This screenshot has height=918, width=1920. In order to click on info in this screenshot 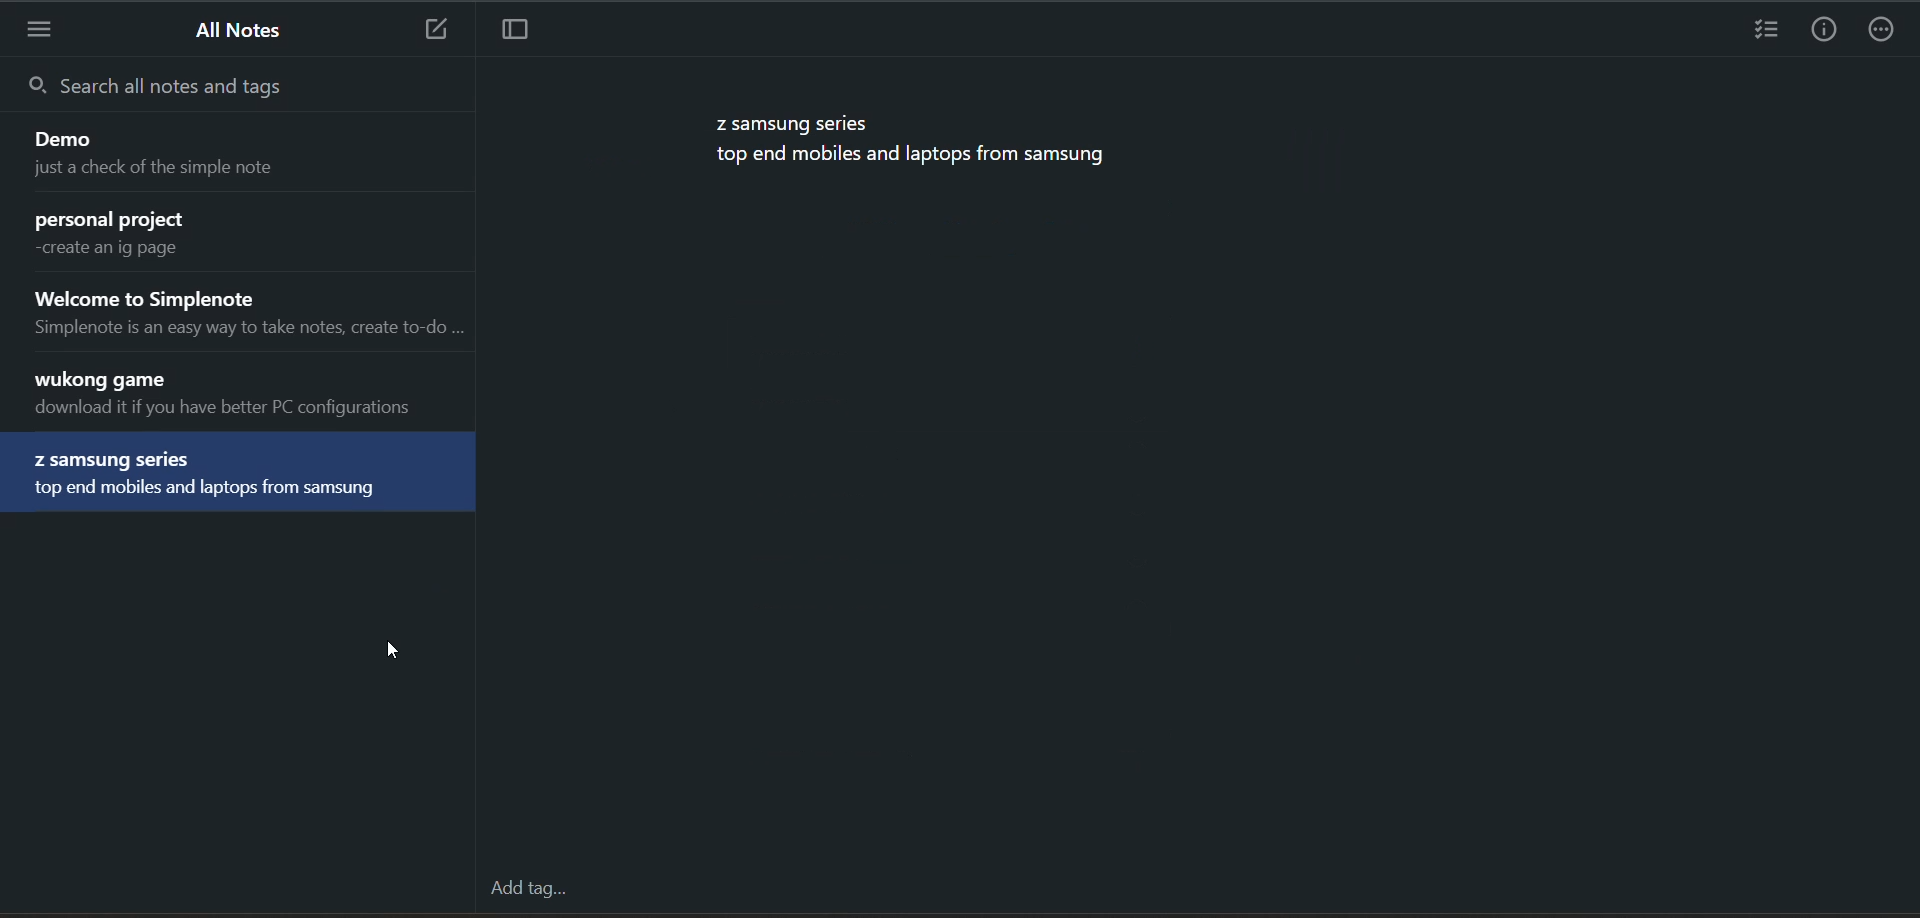, I will do `click(1823, 30)`.